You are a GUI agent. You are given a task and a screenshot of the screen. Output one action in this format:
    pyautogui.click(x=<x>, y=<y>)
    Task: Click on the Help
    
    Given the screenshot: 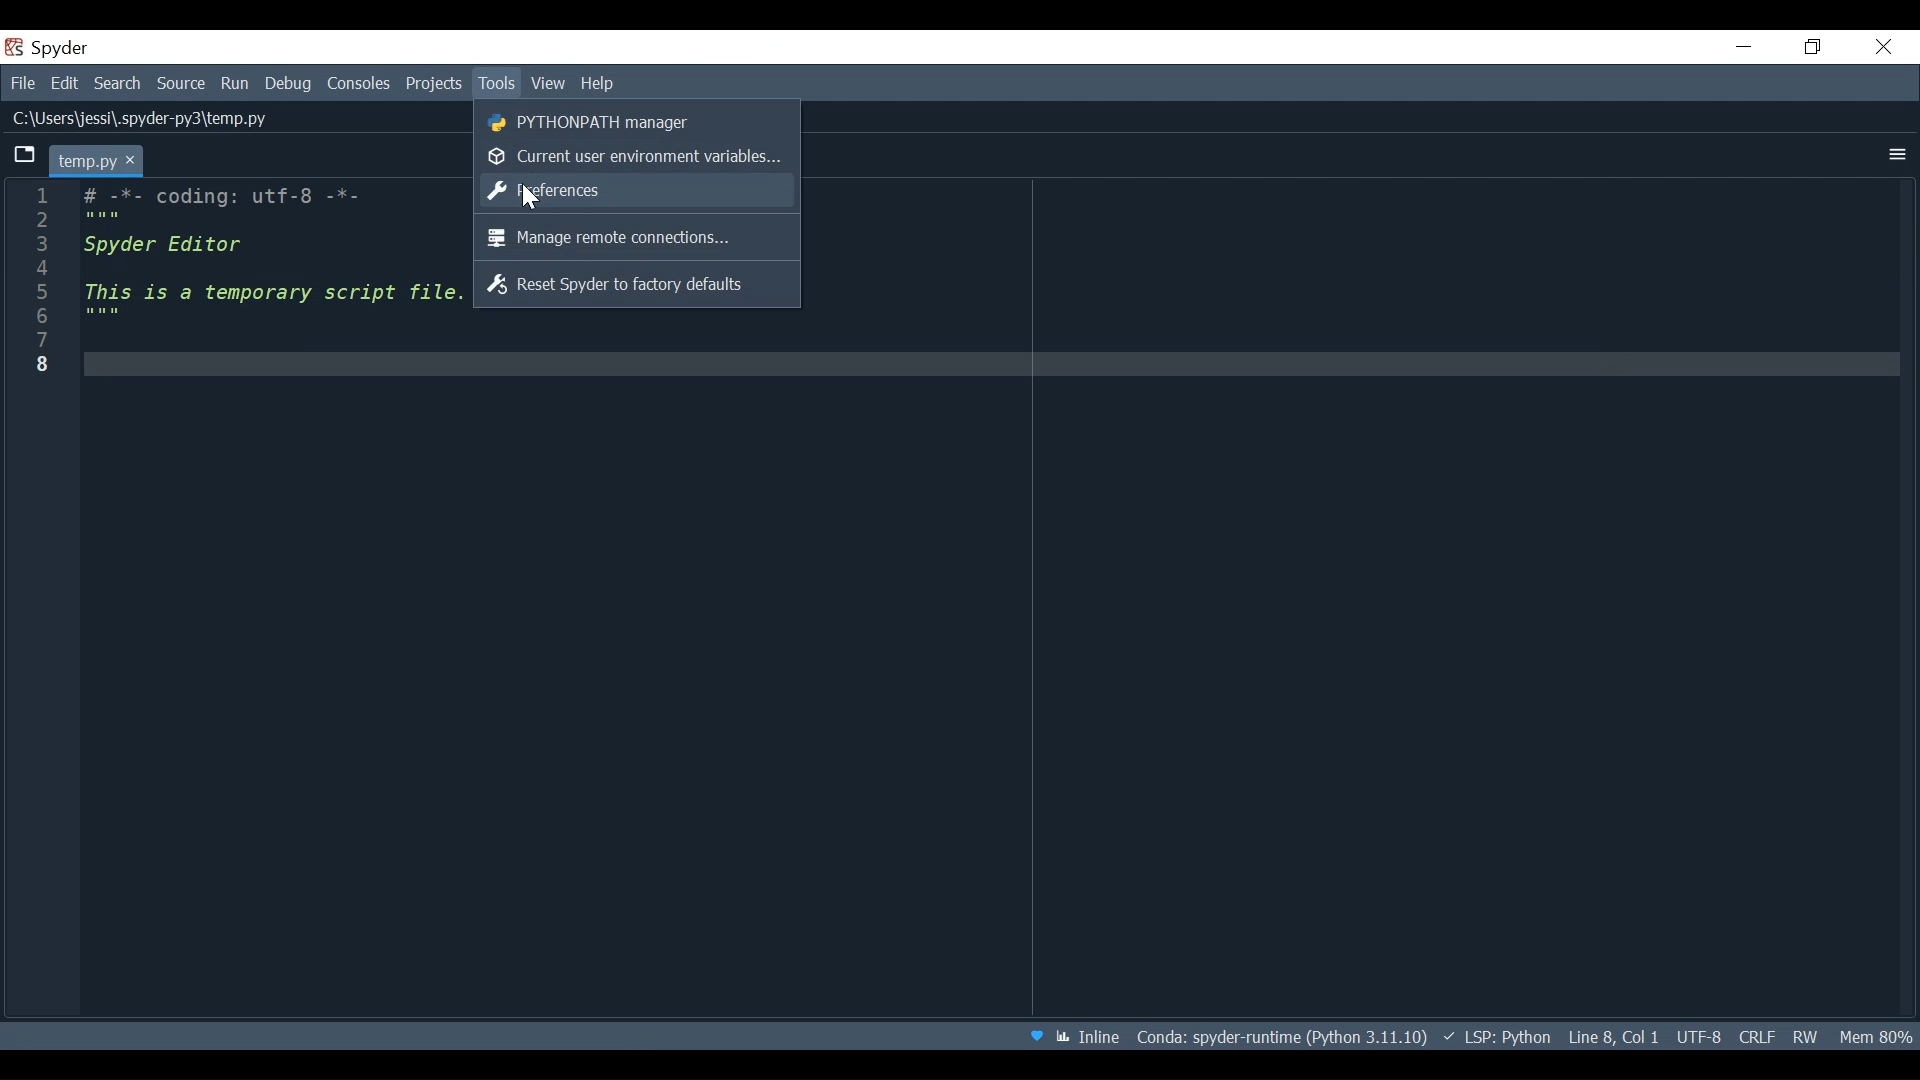 What is the action you would take?
    pyautogui.click(x=599, y=83)
    